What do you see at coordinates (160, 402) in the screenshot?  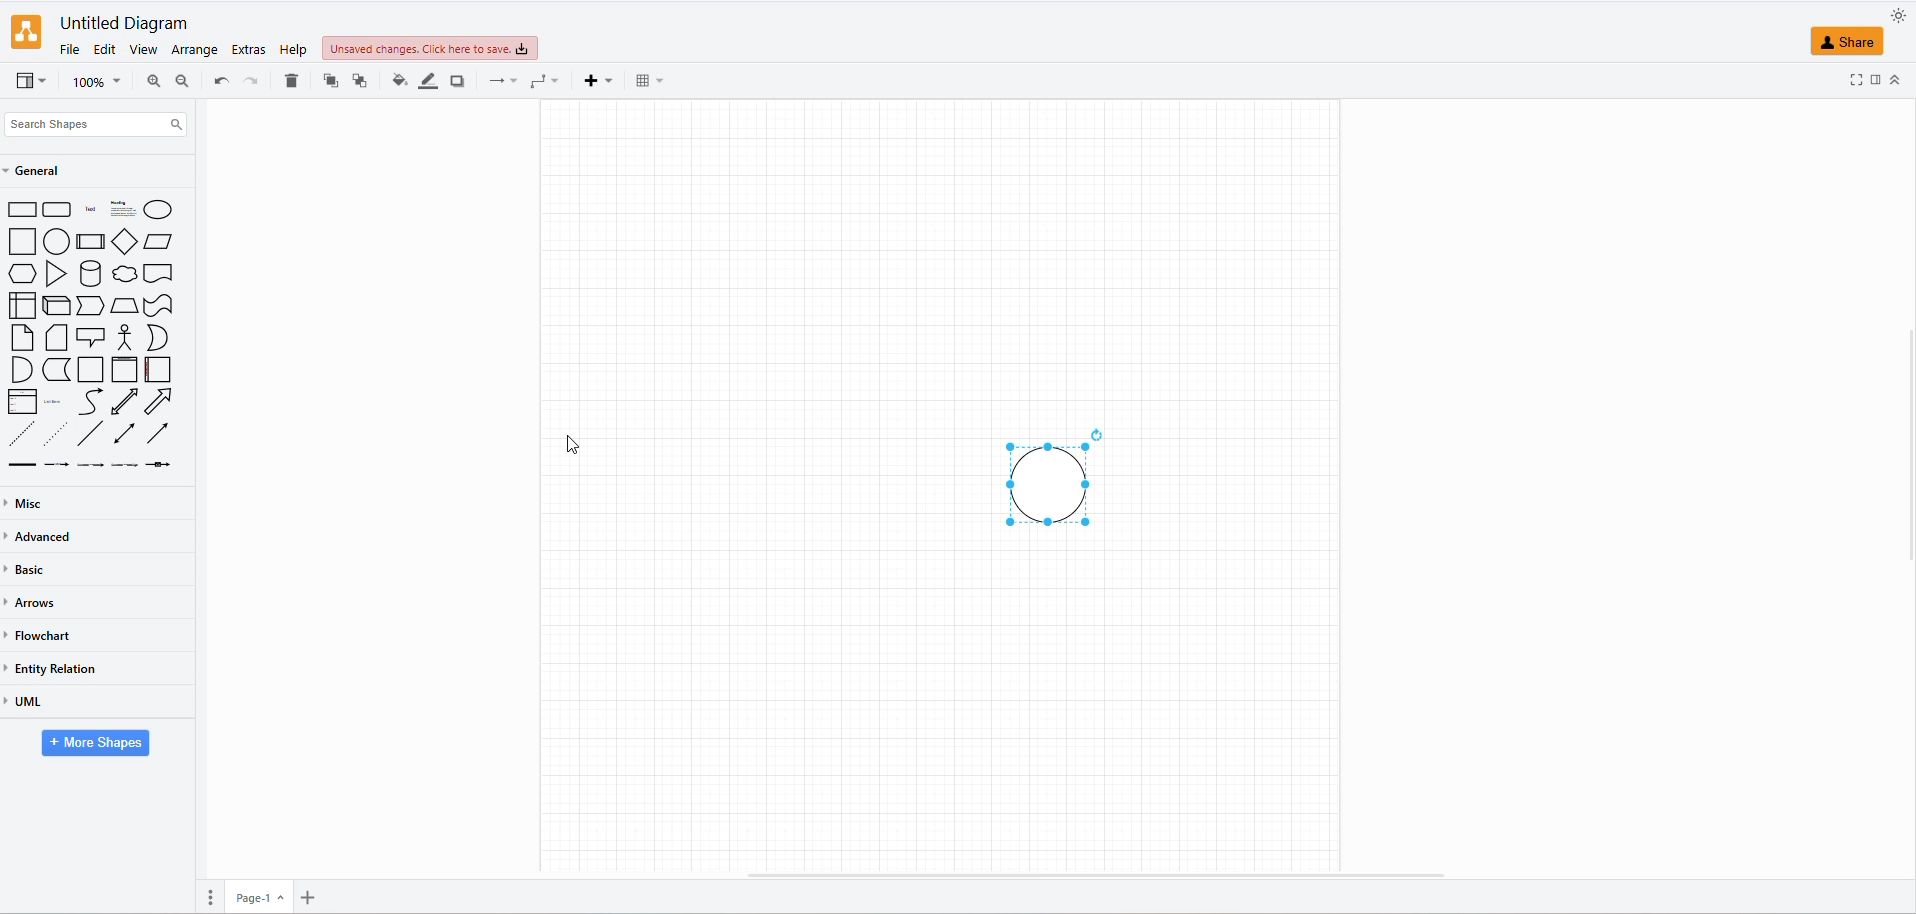 I see `` at bounding box center [160, 402].